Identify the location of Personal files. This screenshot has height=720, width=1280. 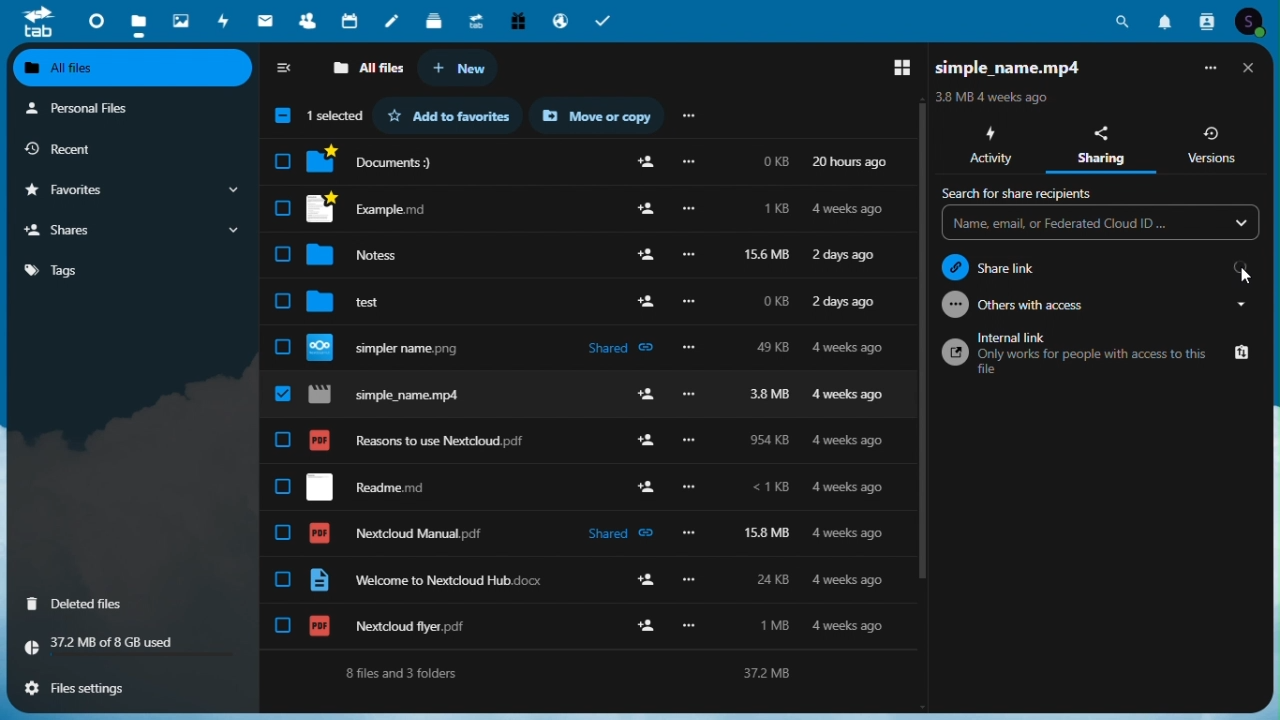
(127, 108).